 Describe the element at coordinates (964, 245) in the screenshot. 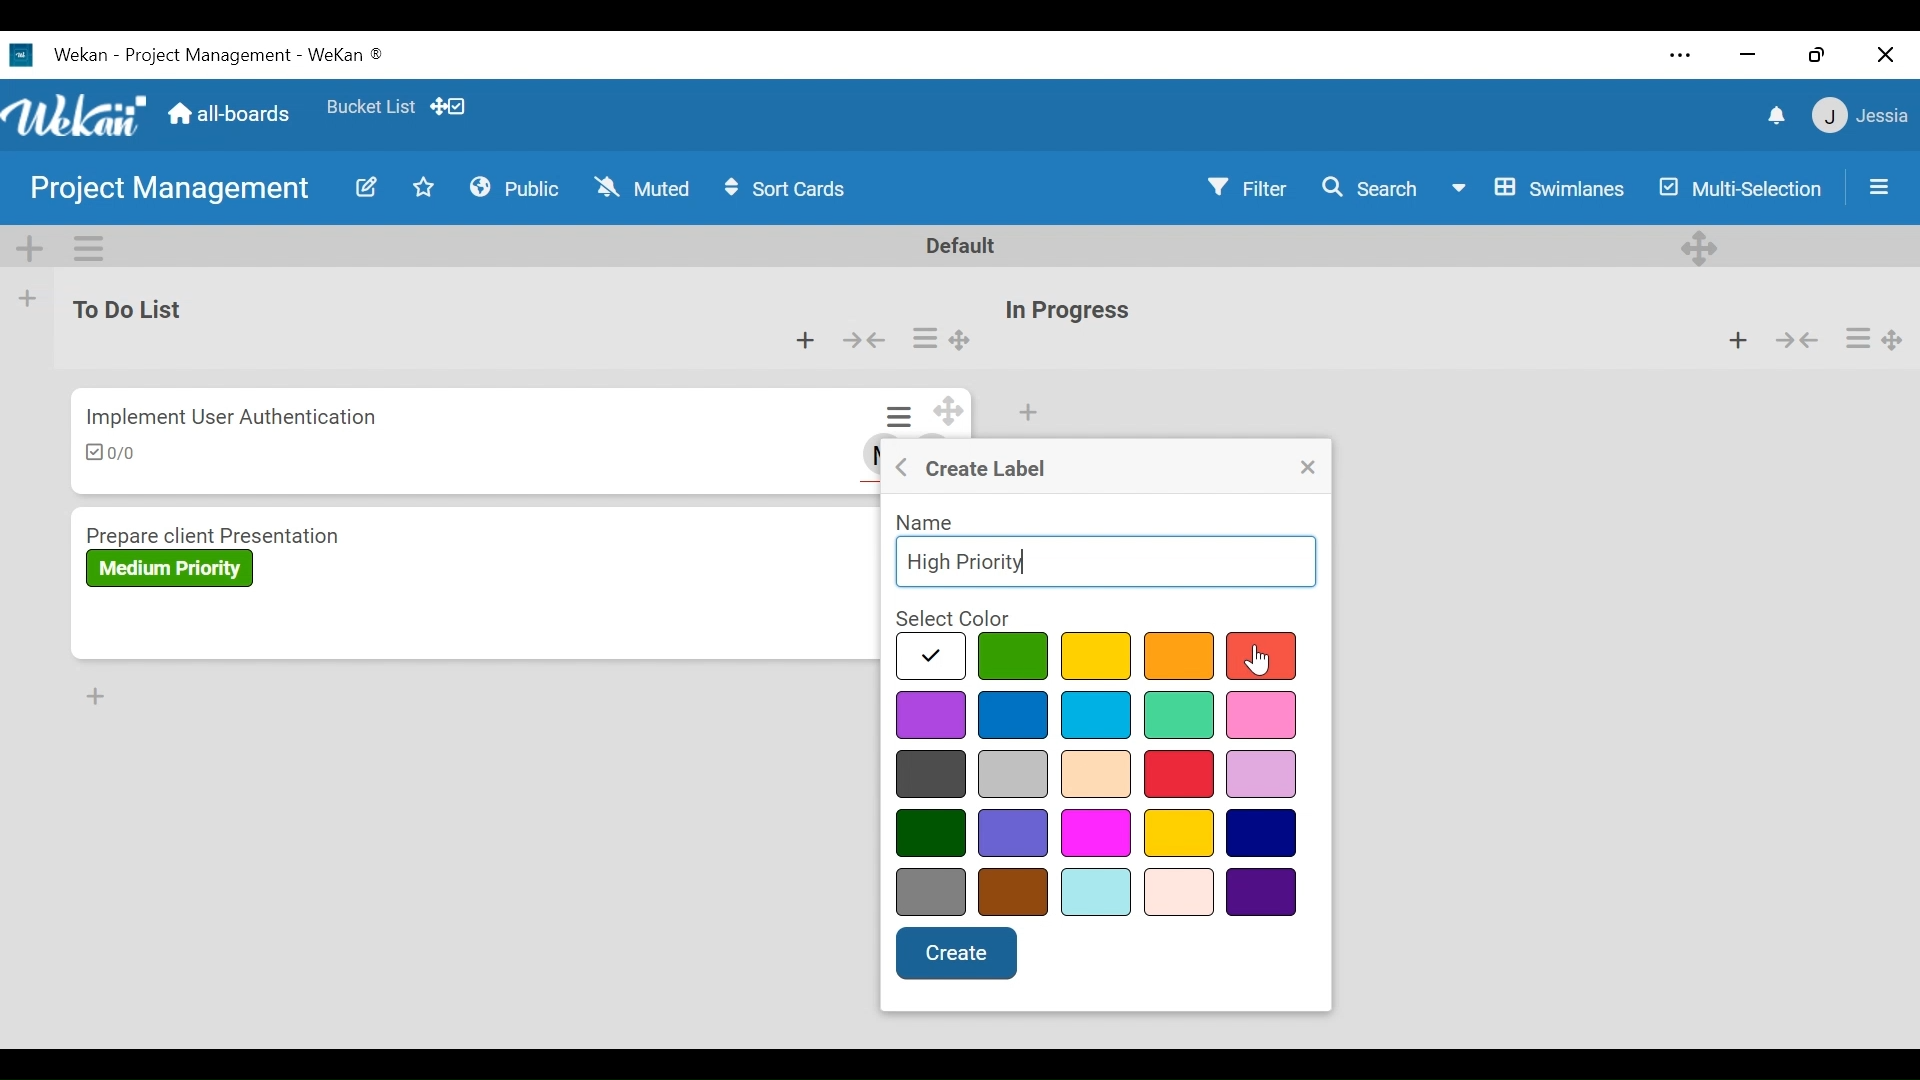

I see `Default` at that location.